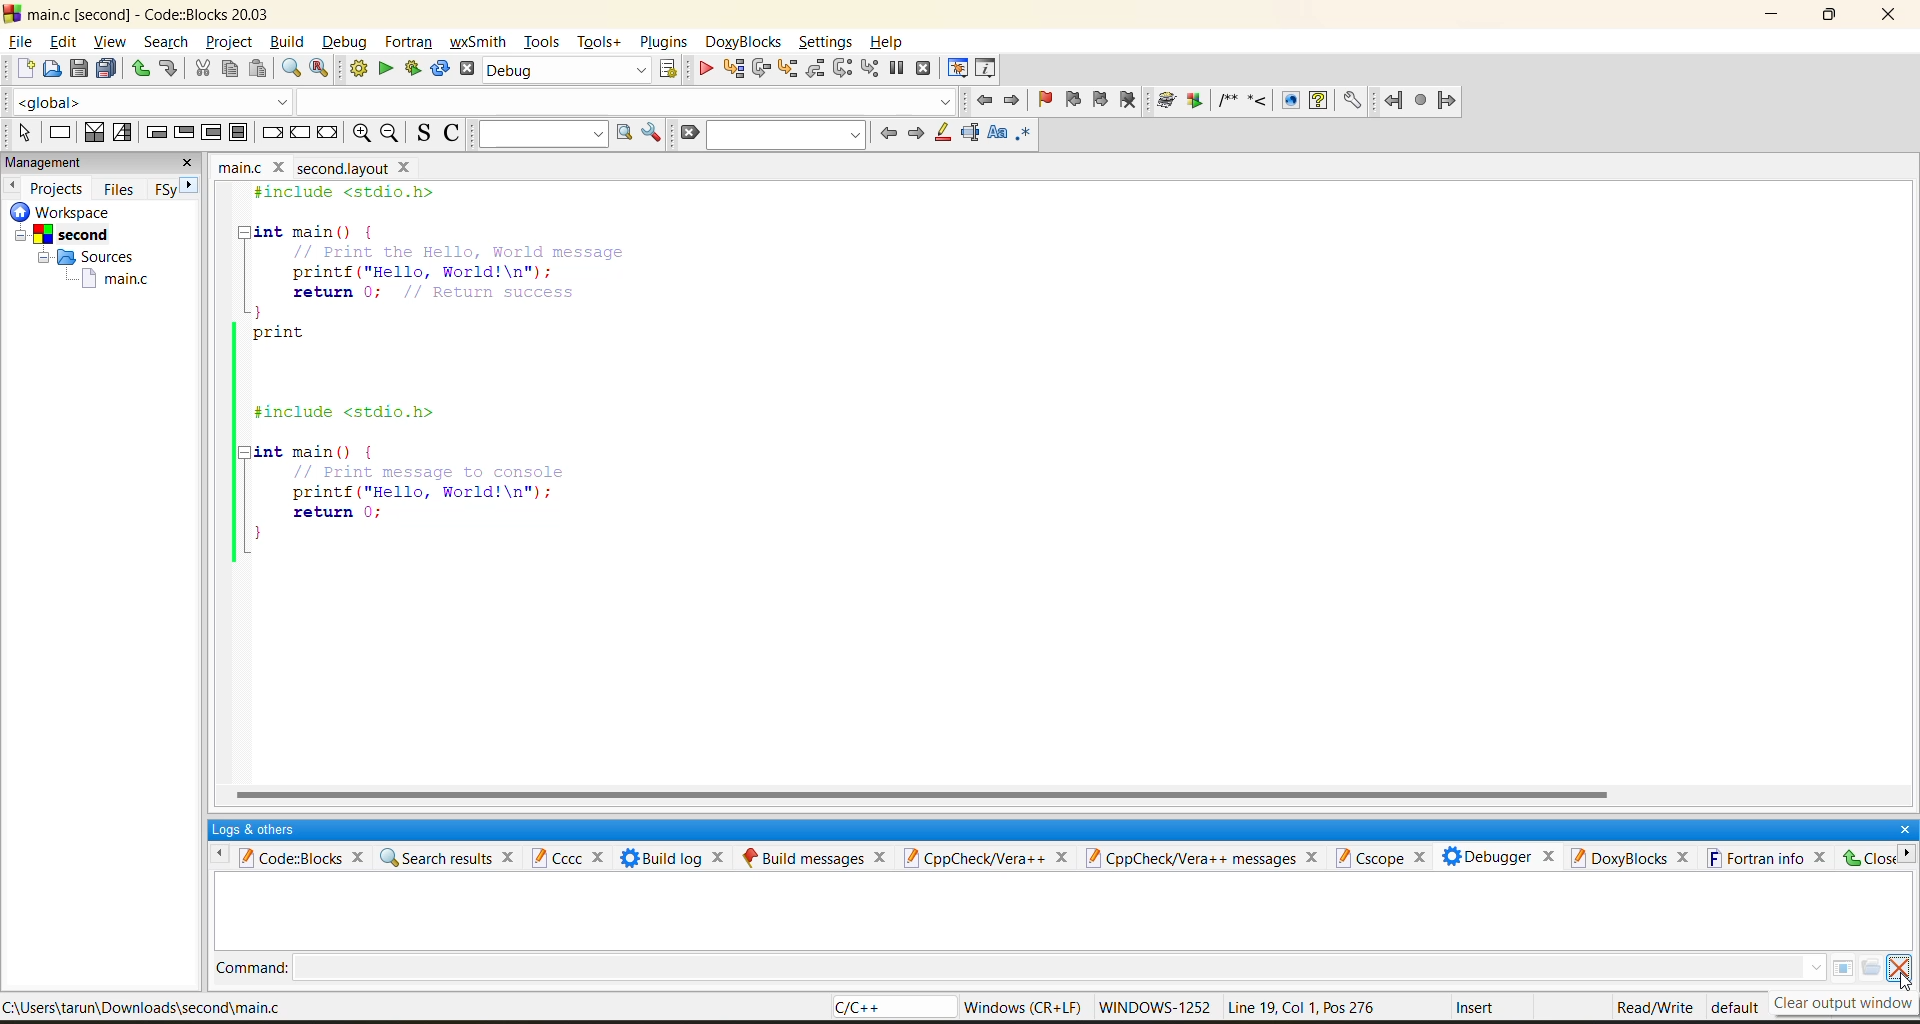 This screenshot has height=1024, width=1920. Describe the element at coordinates (990, 99) in the screenshot. I see `jump back` at that location.